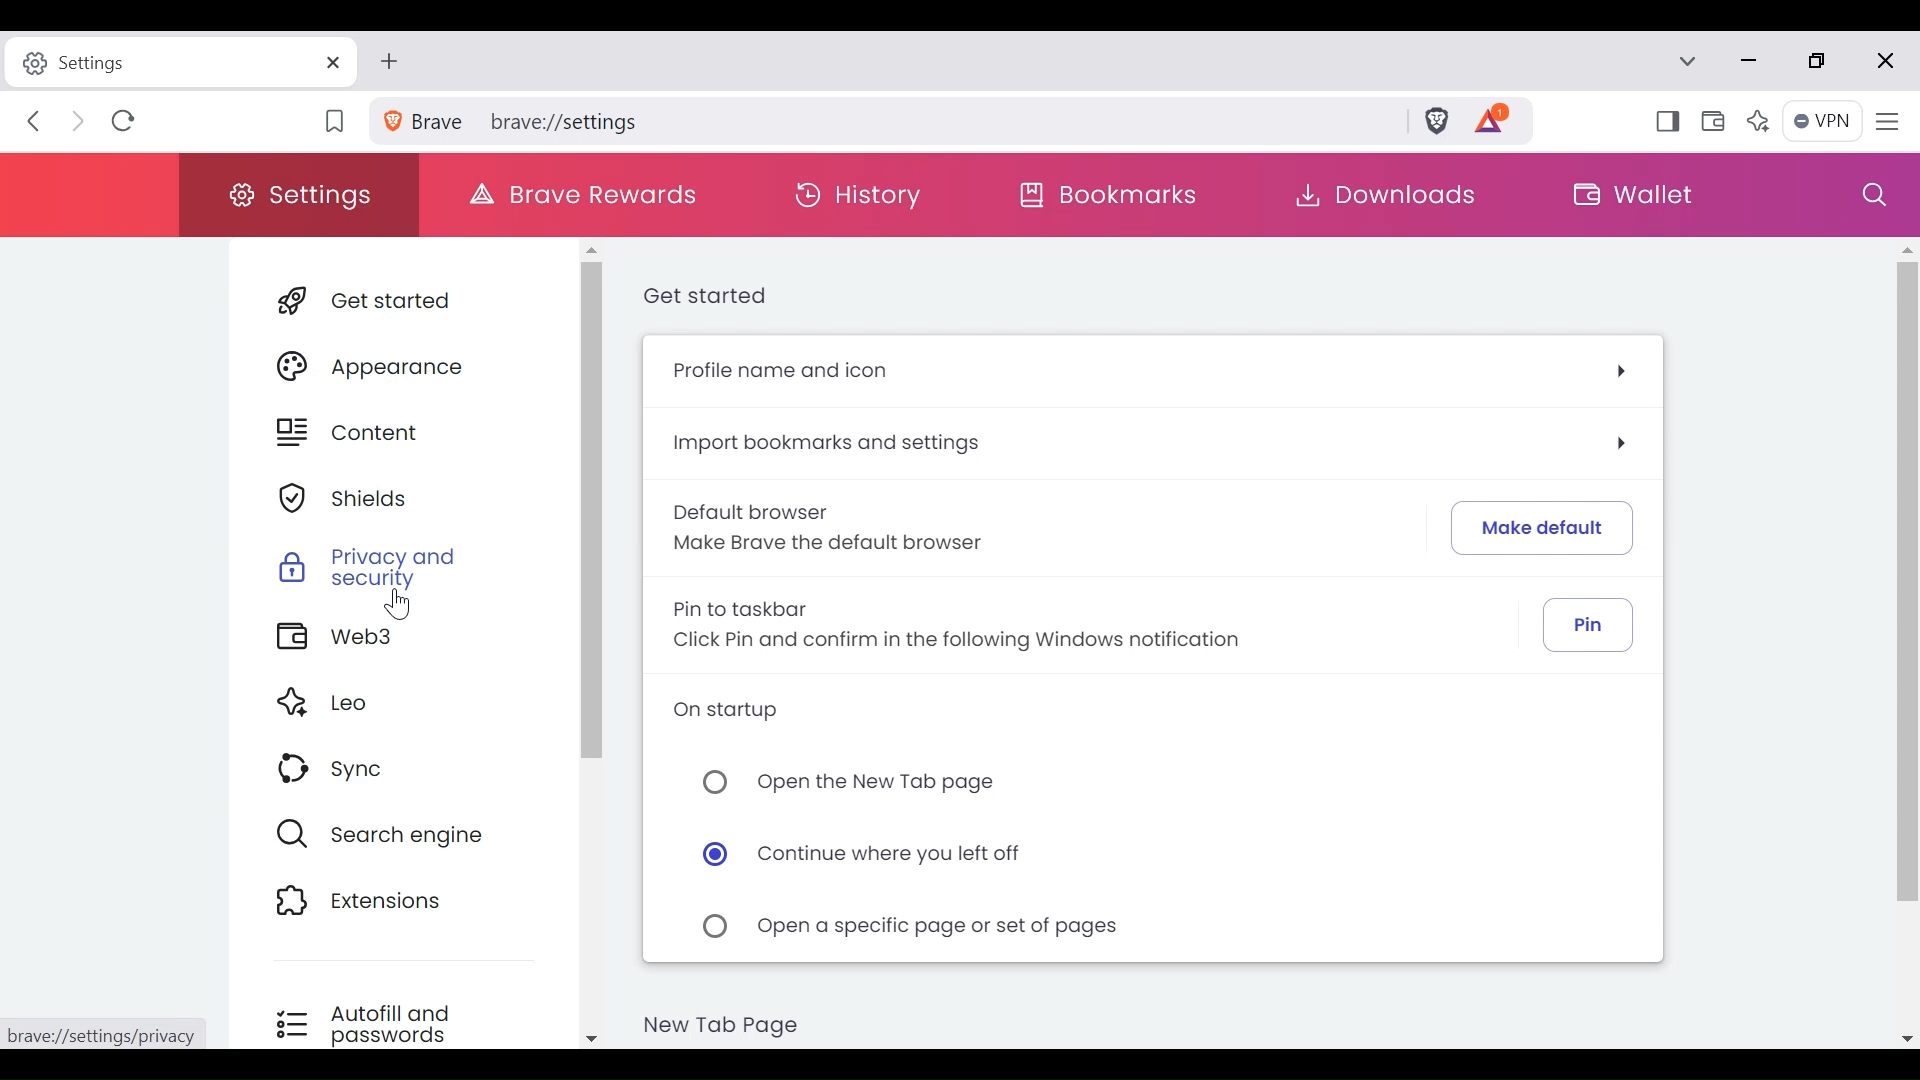 Image resolution: width=1920 pixels, height=1080 pixels. Describe the element at coordinates (1753, 62) in the screenshot. I see `Minimize` at that location.